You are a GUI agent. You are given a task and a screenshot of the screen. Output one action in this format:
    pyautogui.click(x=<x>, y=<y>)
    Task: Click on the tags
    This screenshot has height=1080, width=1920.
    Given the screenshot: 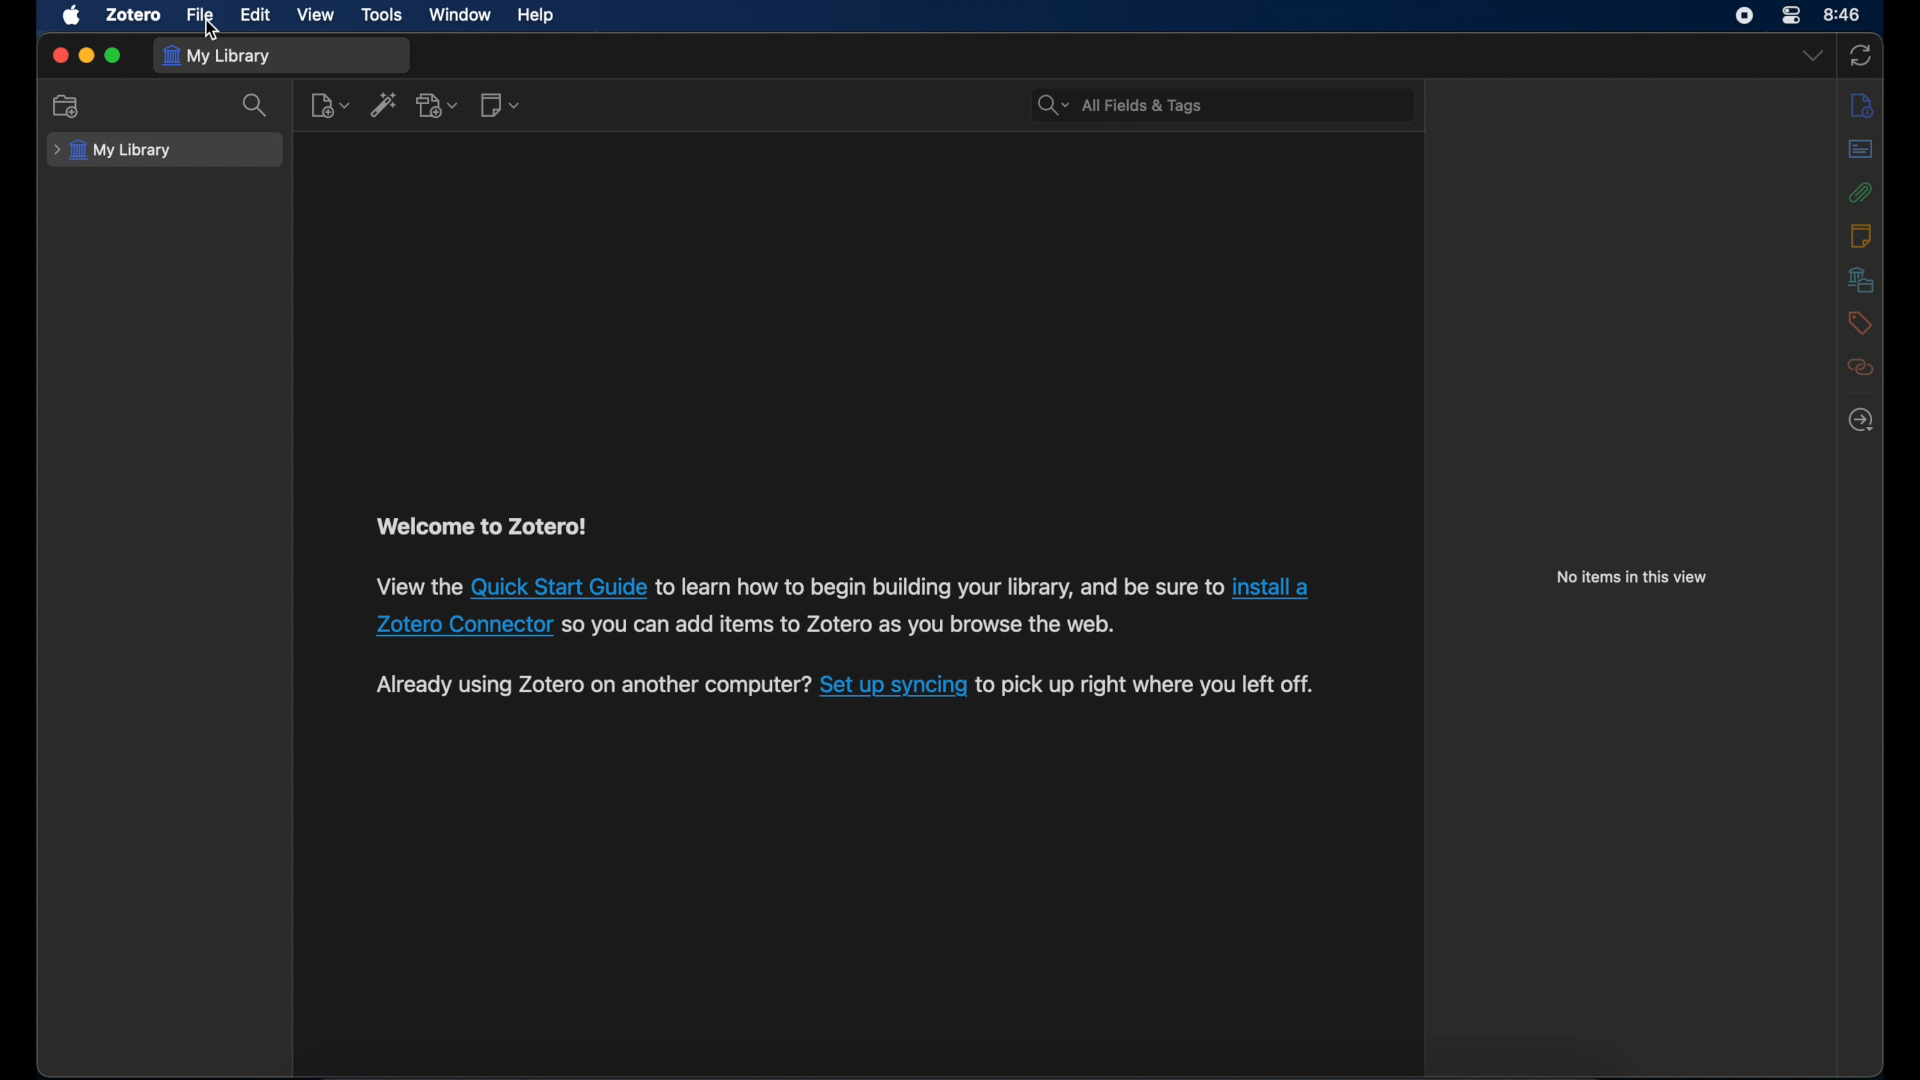 What is the action you would take?
    pyautogui.click(x=1859, y=323)
    